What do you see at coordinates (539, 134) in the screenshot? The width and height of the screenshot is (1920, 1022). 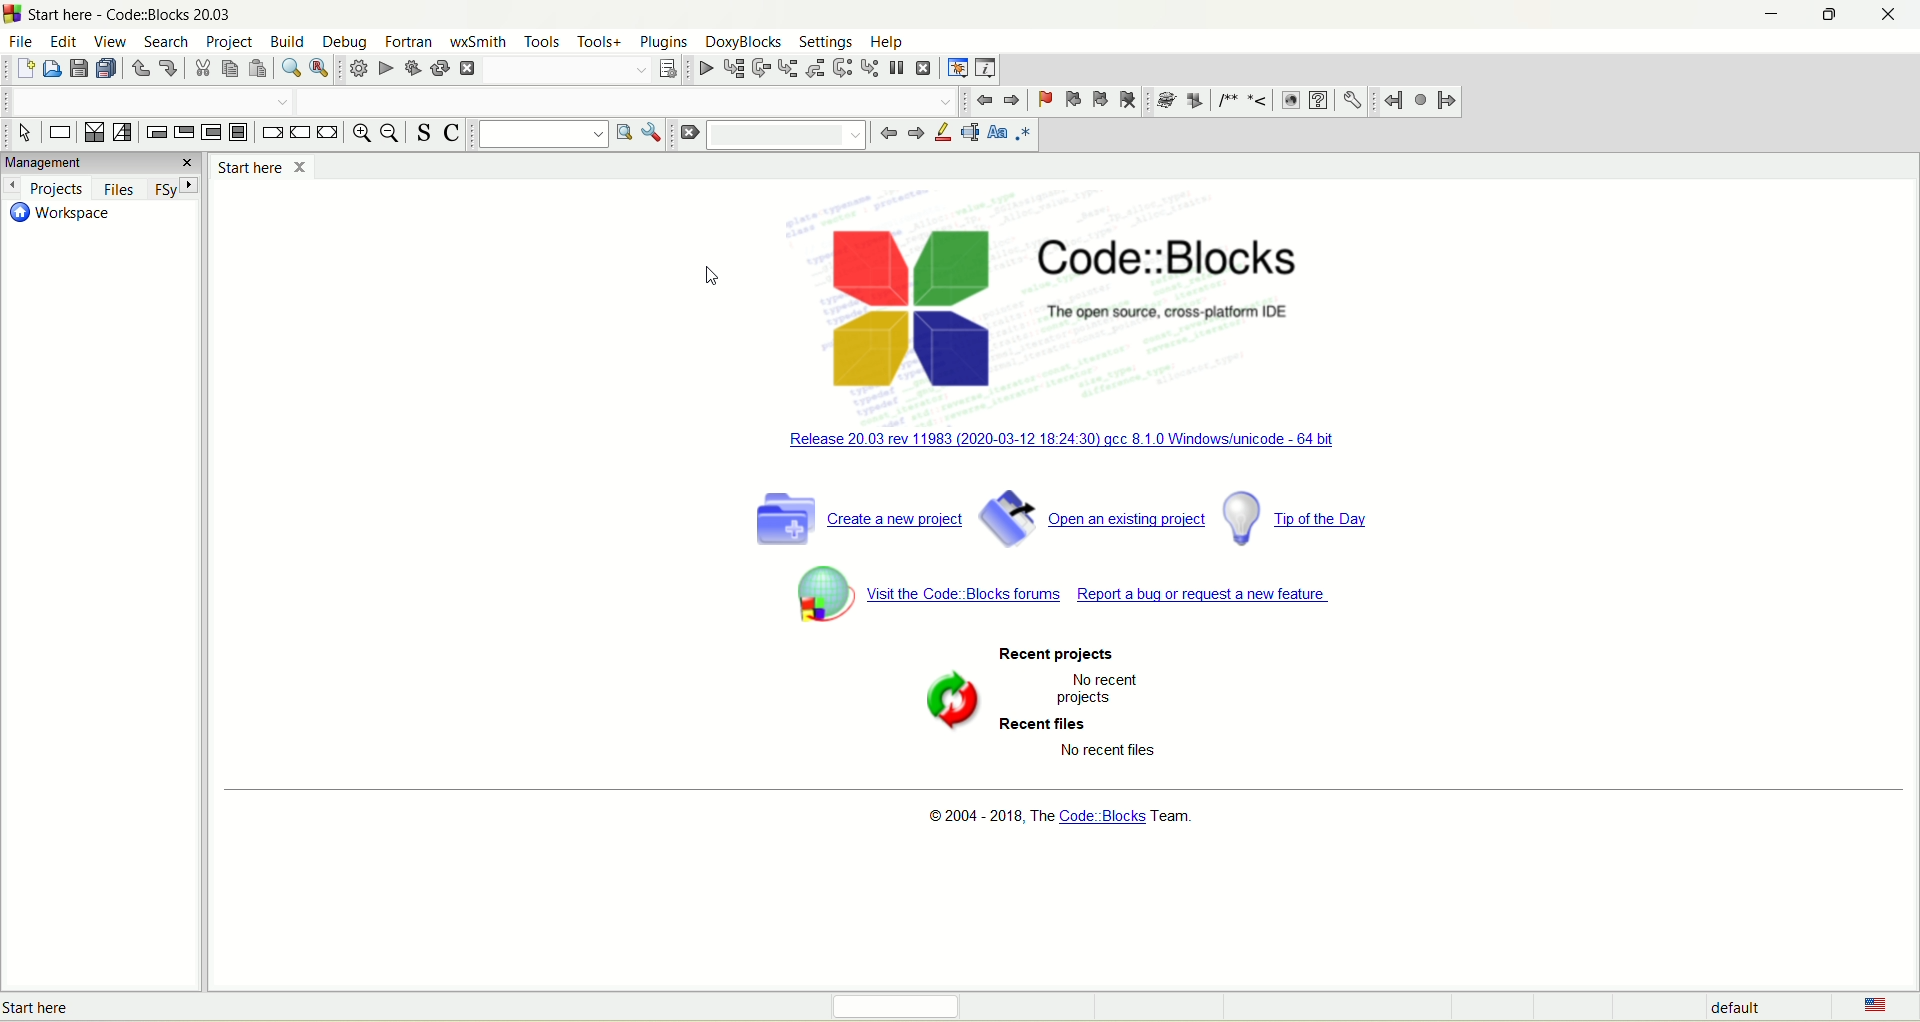 I see `text search` at bounding box center [539, 134].